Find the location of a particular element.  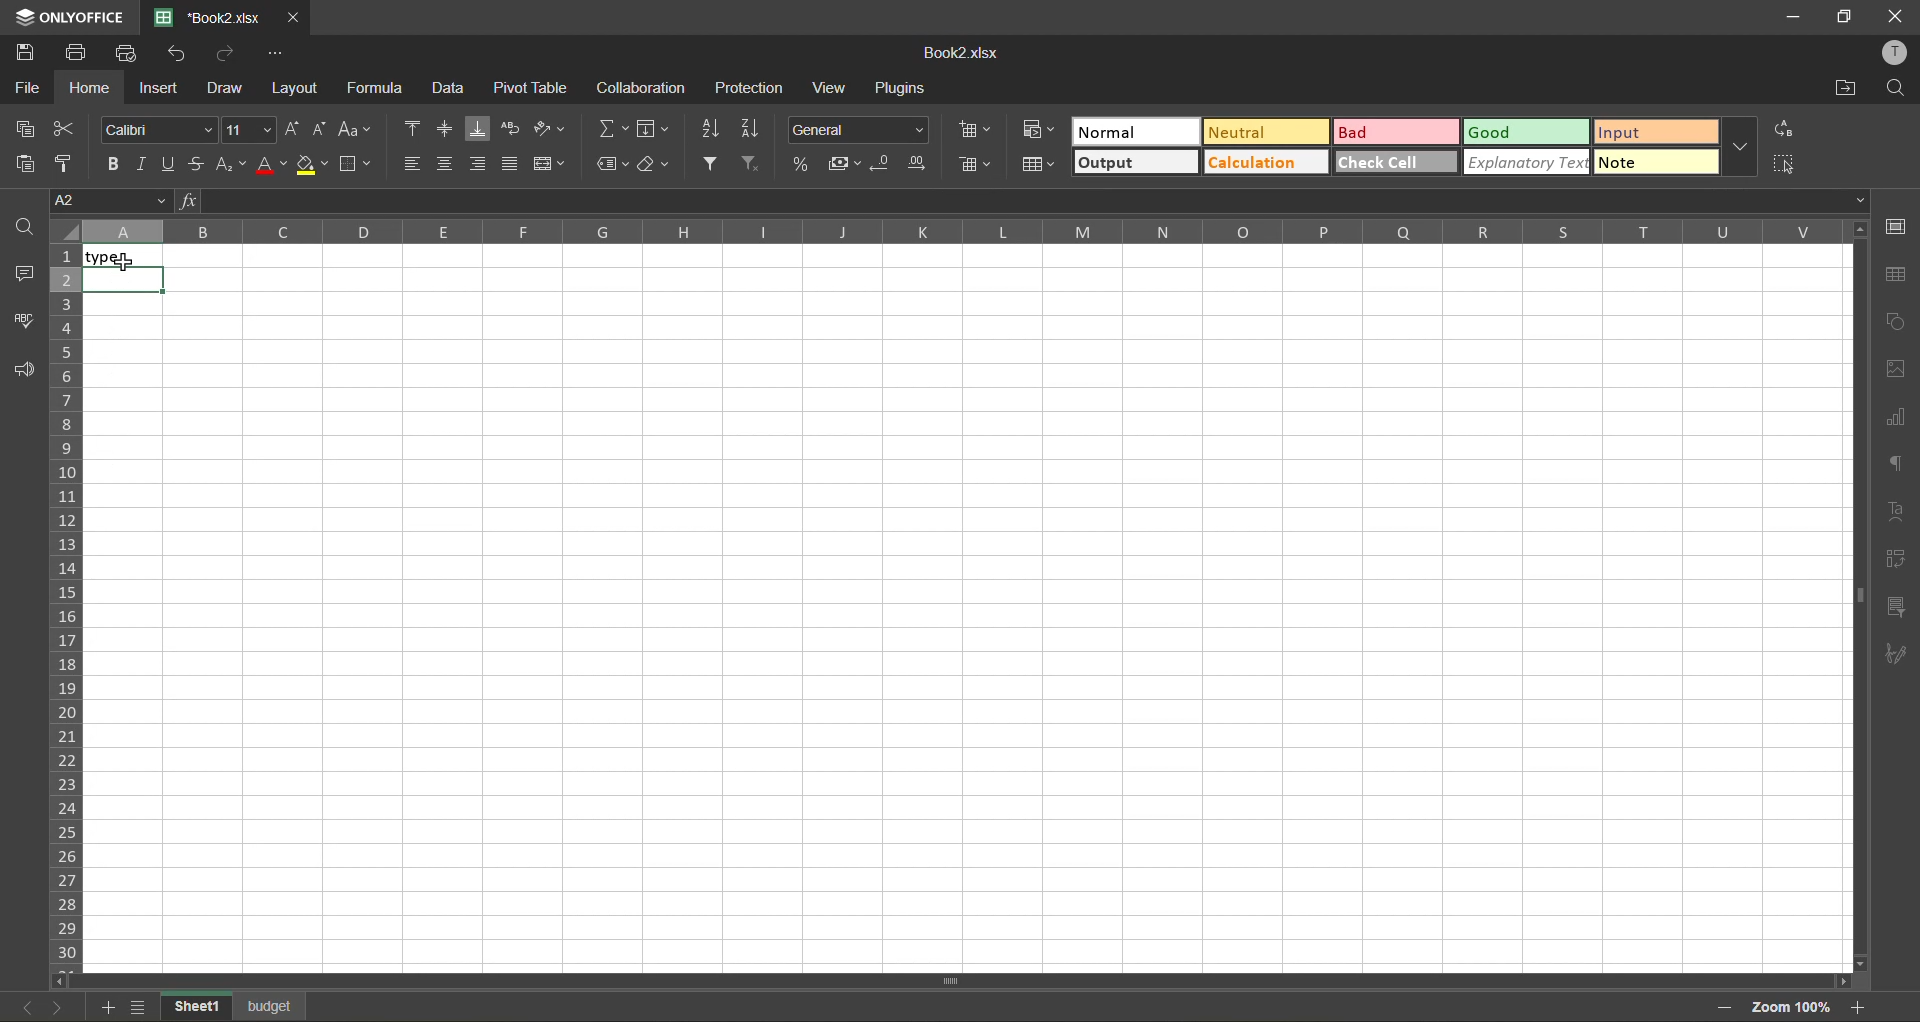

font color is located at coordinates (270, 165).